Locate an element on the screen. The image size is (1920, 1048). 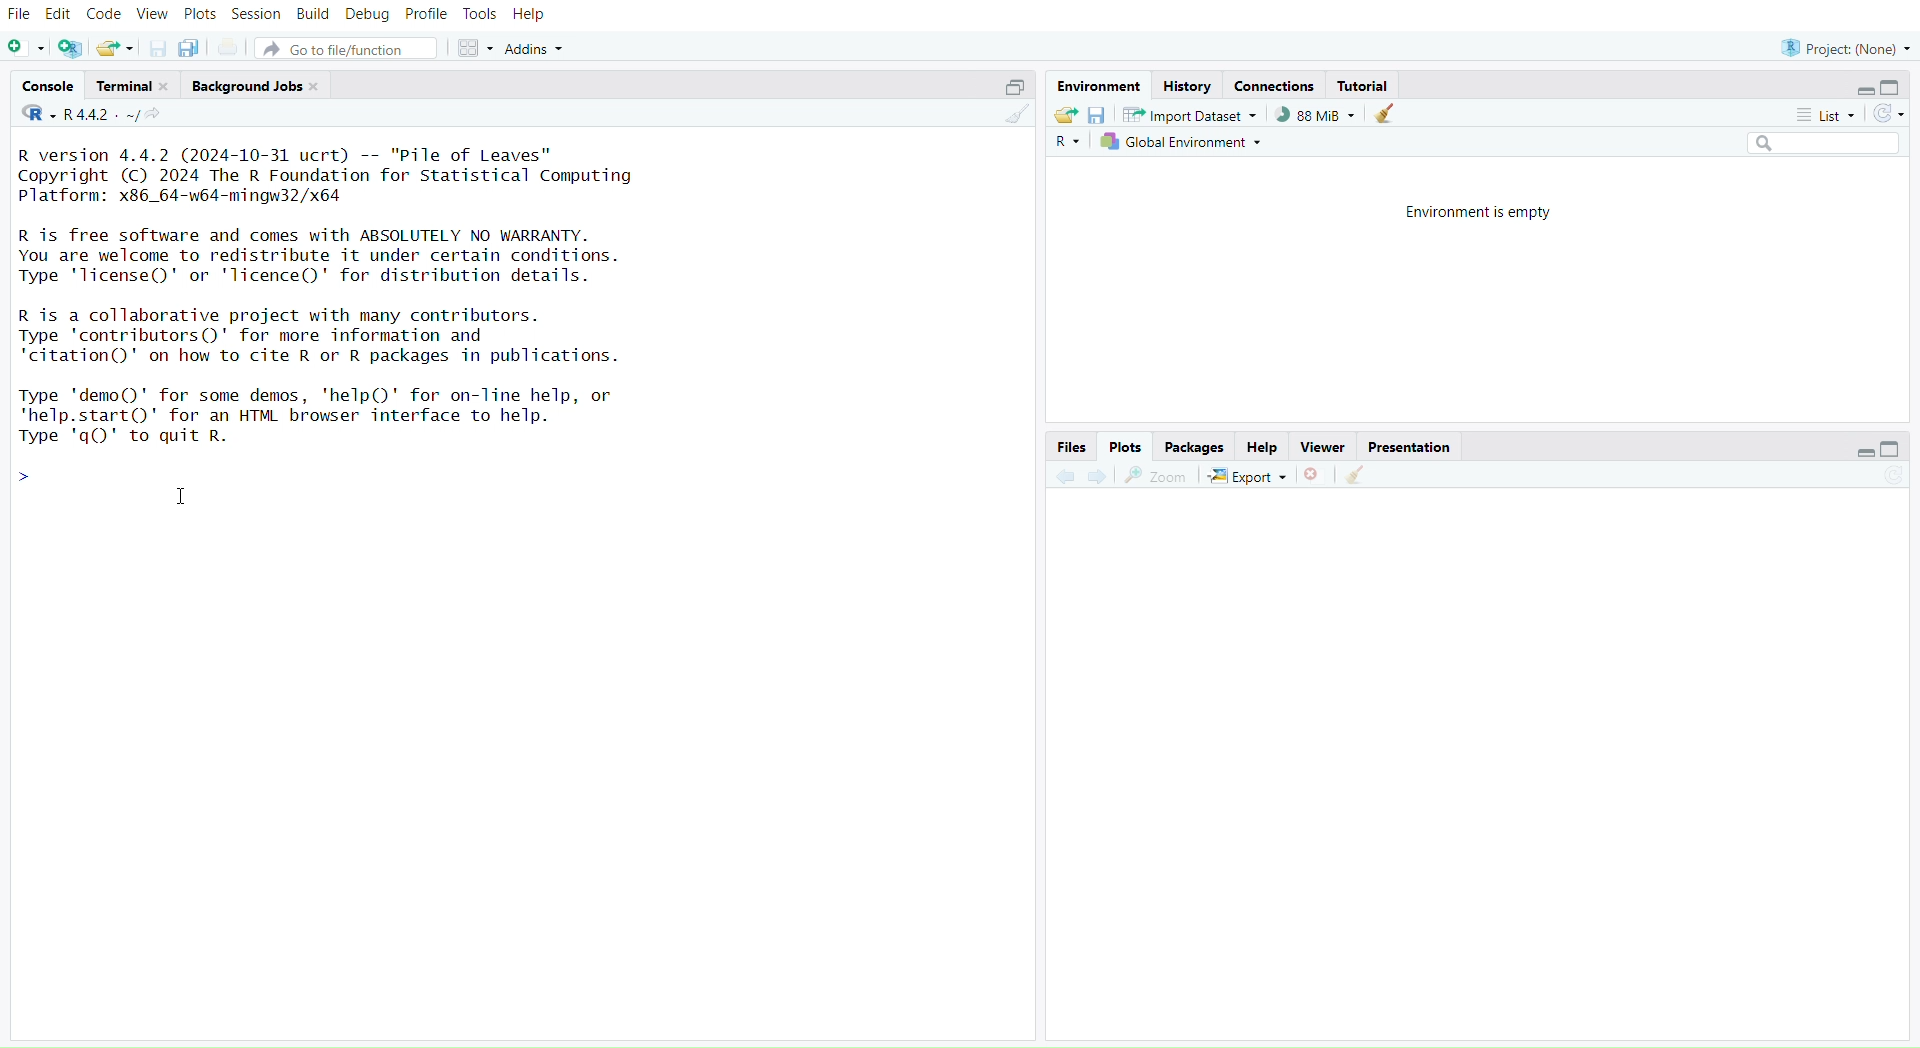
refresh current plot is located at coordinates (1892, 478).